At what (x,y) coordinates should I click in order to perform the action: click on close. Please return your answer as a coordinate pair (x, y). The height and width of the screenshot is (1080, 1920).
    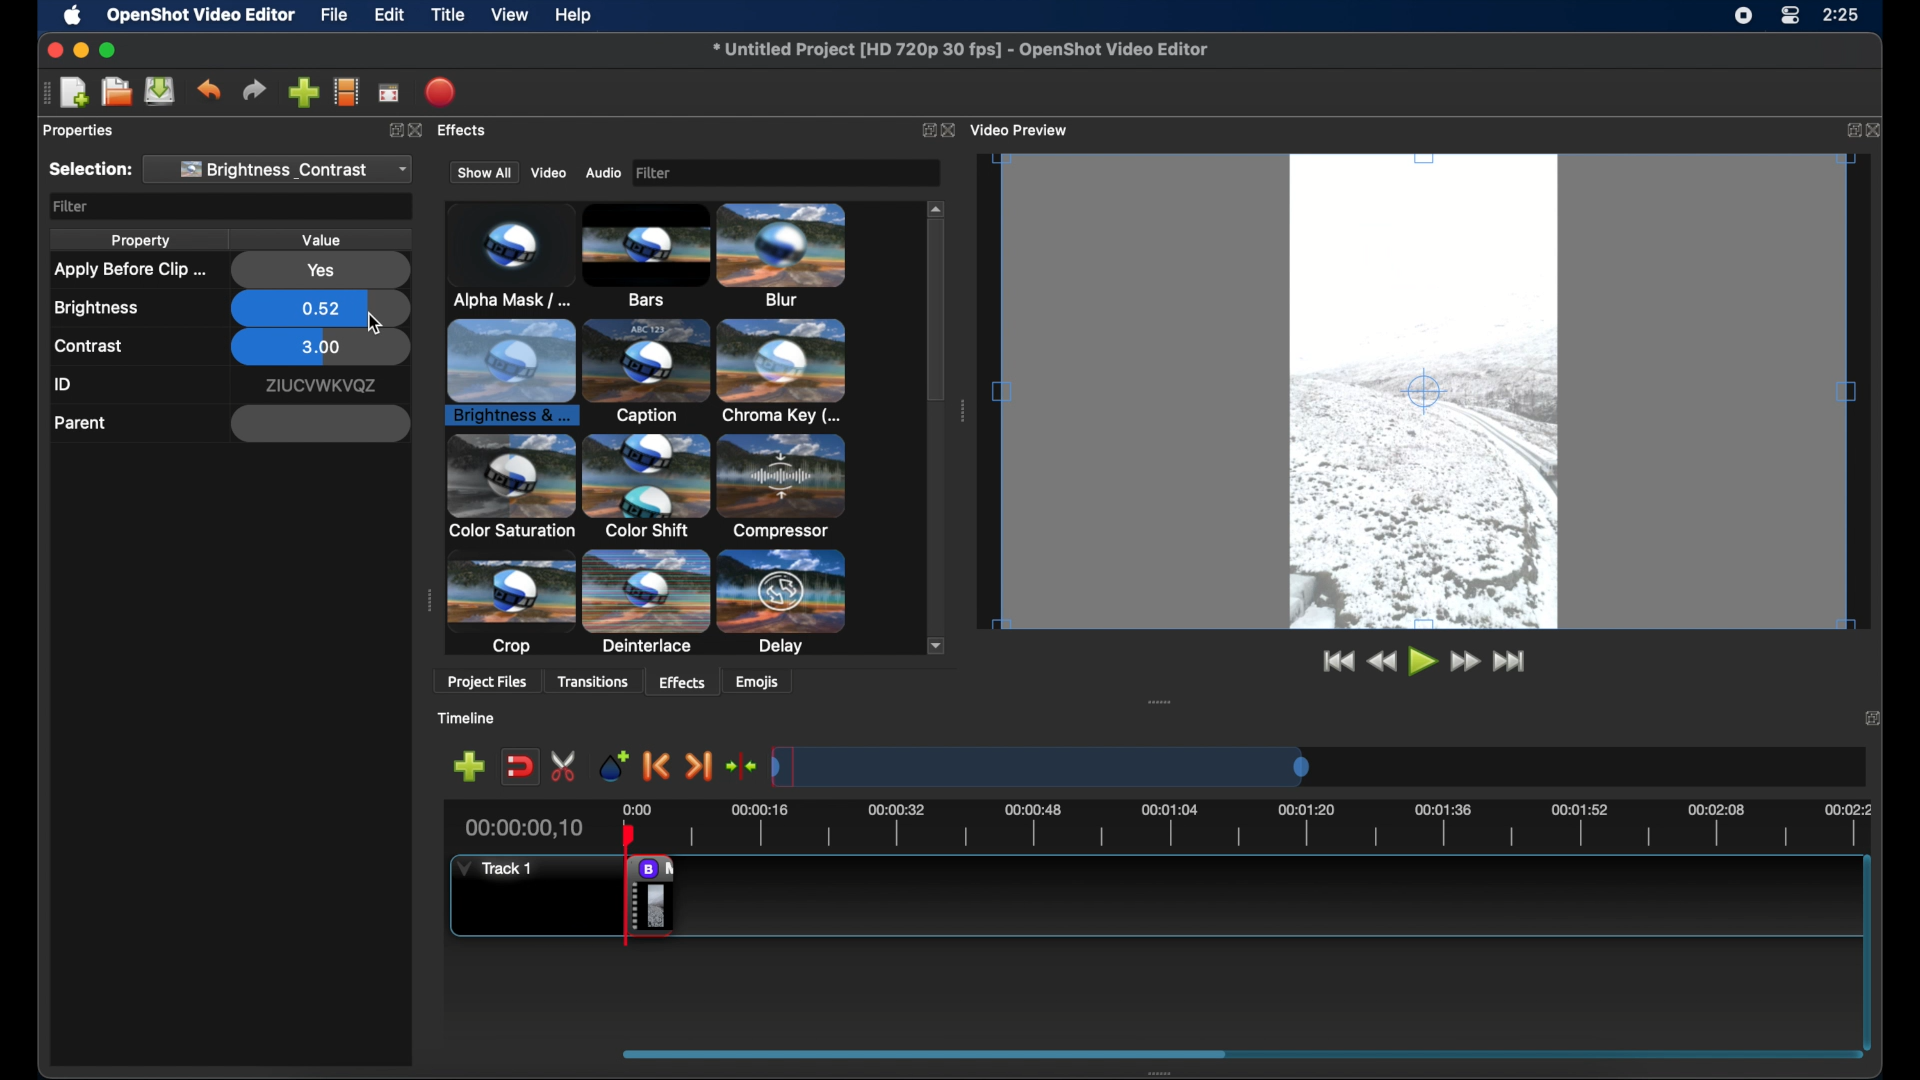
    Looking at the image, I should click on (1872, 716).